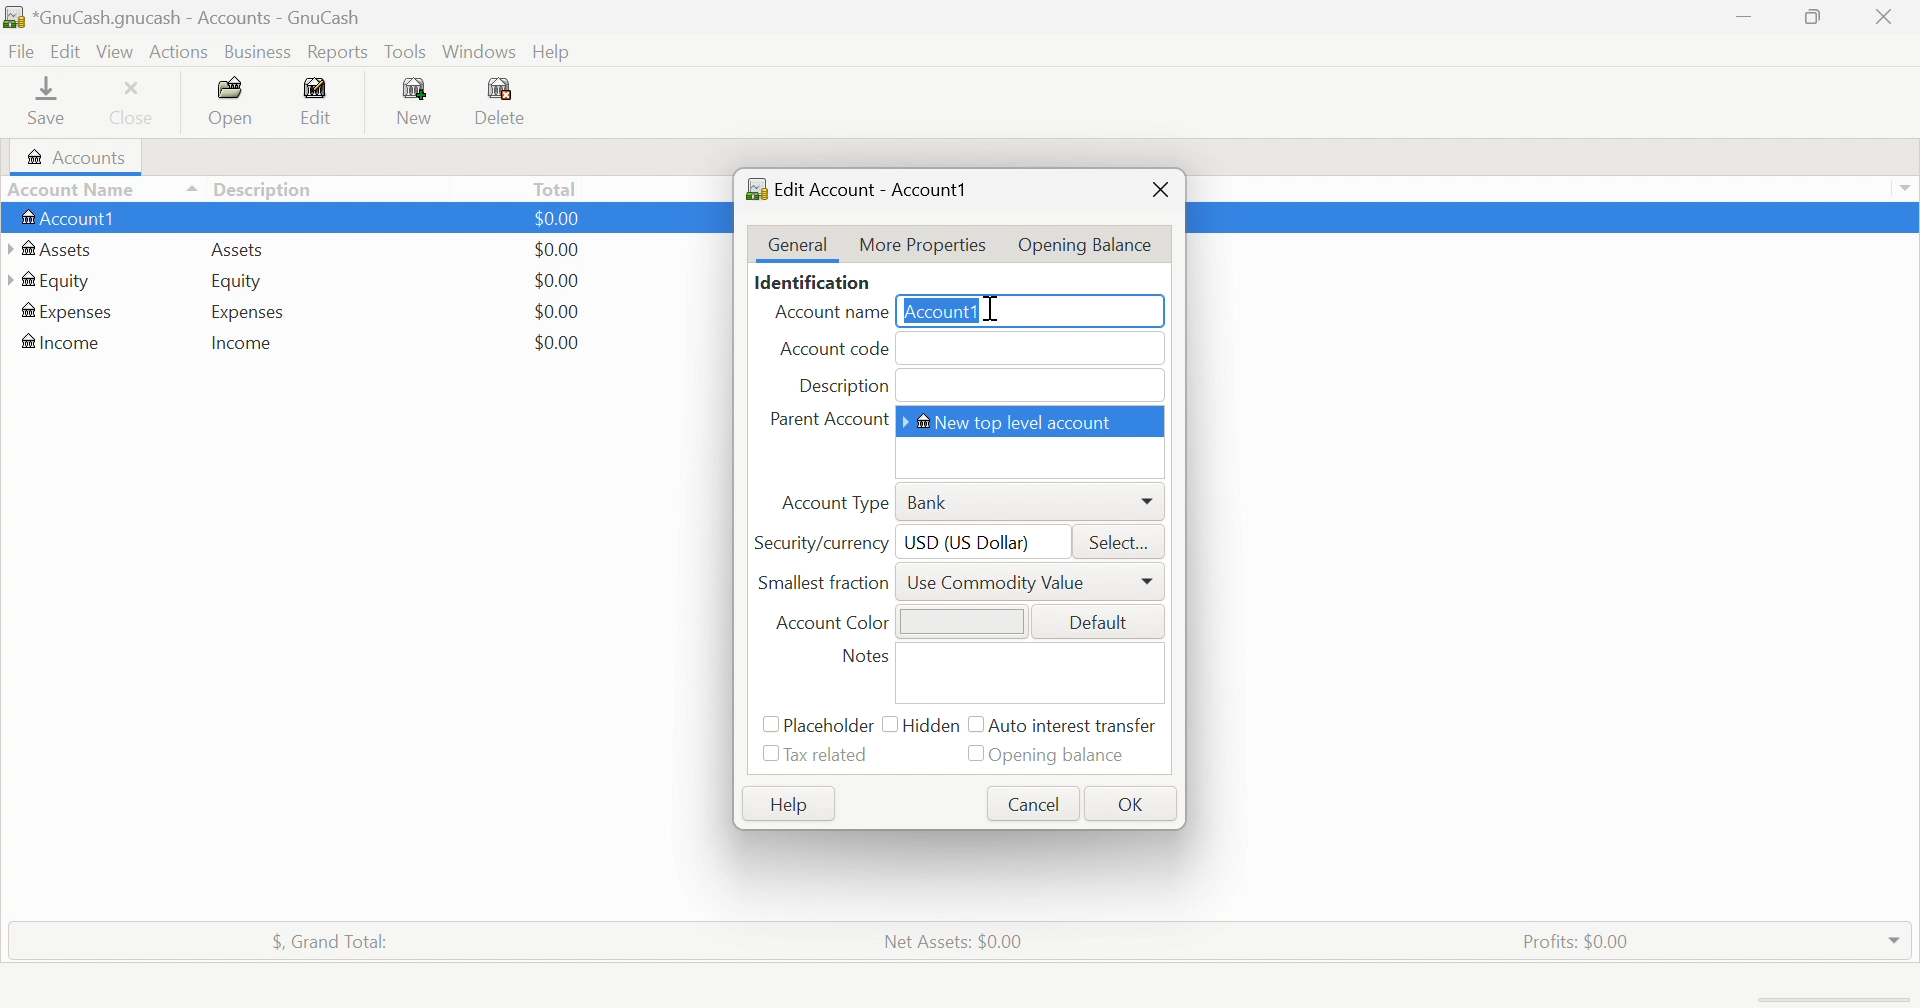 Image resolution: width=1920 pixels, height=1008 pixels. What do you see at coordinates (866, 189) in the screenshot?
I see `Edit Account - Account1` at bounding box center [866, 189].